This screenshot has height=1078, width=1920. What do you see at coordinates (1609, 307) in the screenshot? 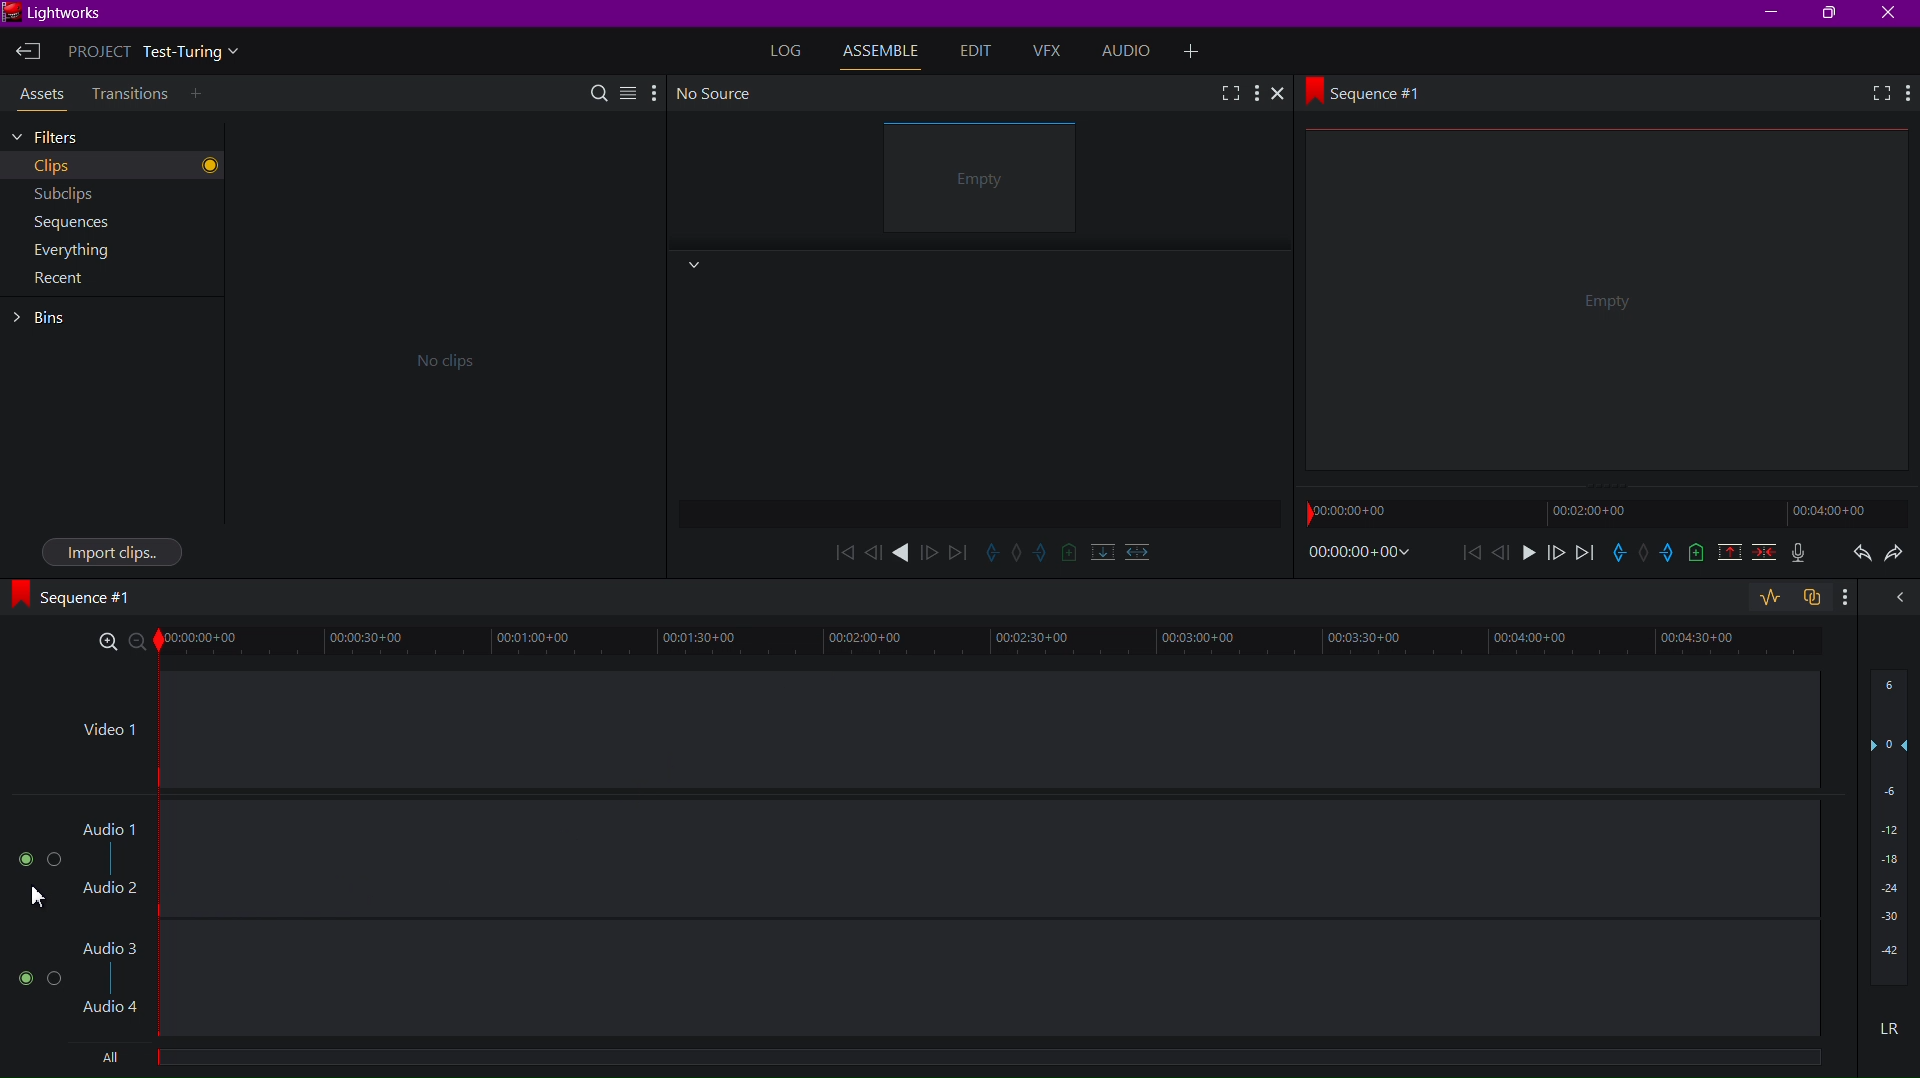
I see `Sequence View` at bounding box center [1609, 307].